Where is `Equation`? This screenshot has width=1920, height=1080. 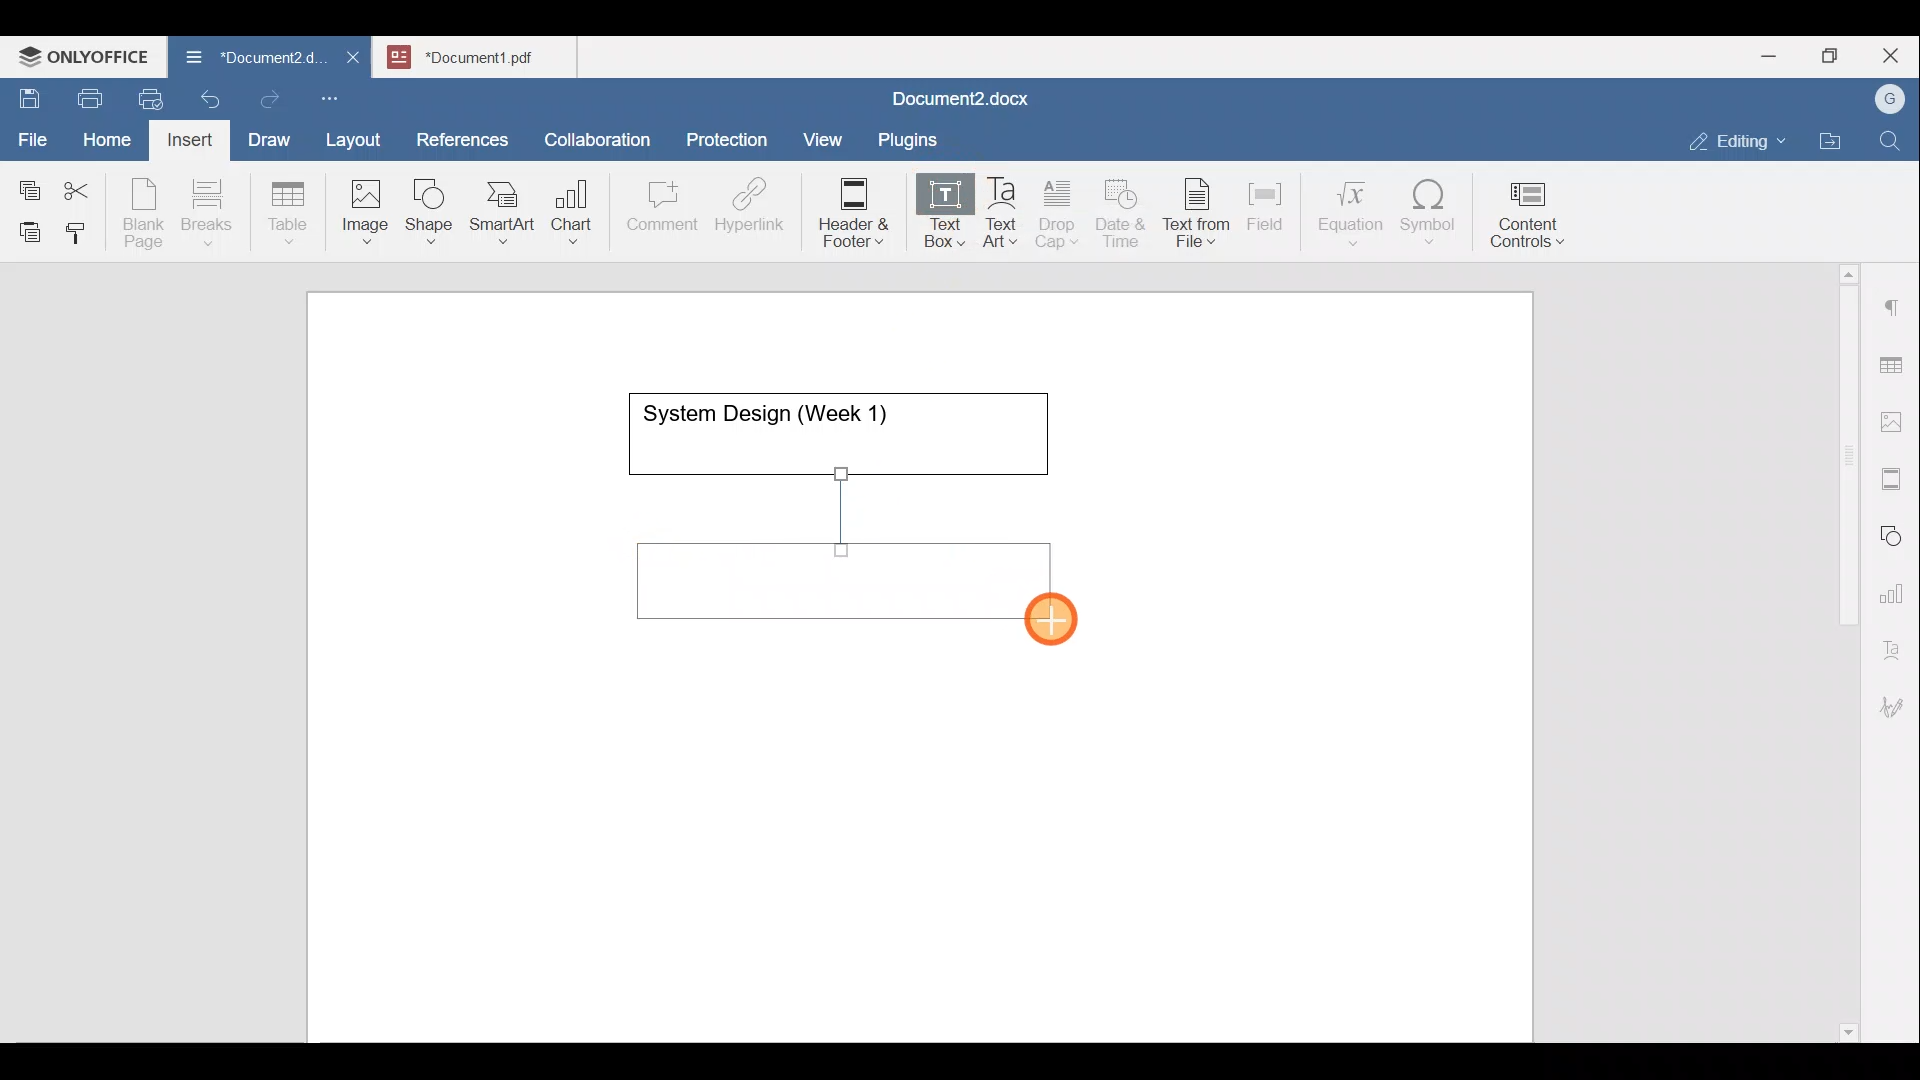
Equation is located at coordinates (1355, 212).